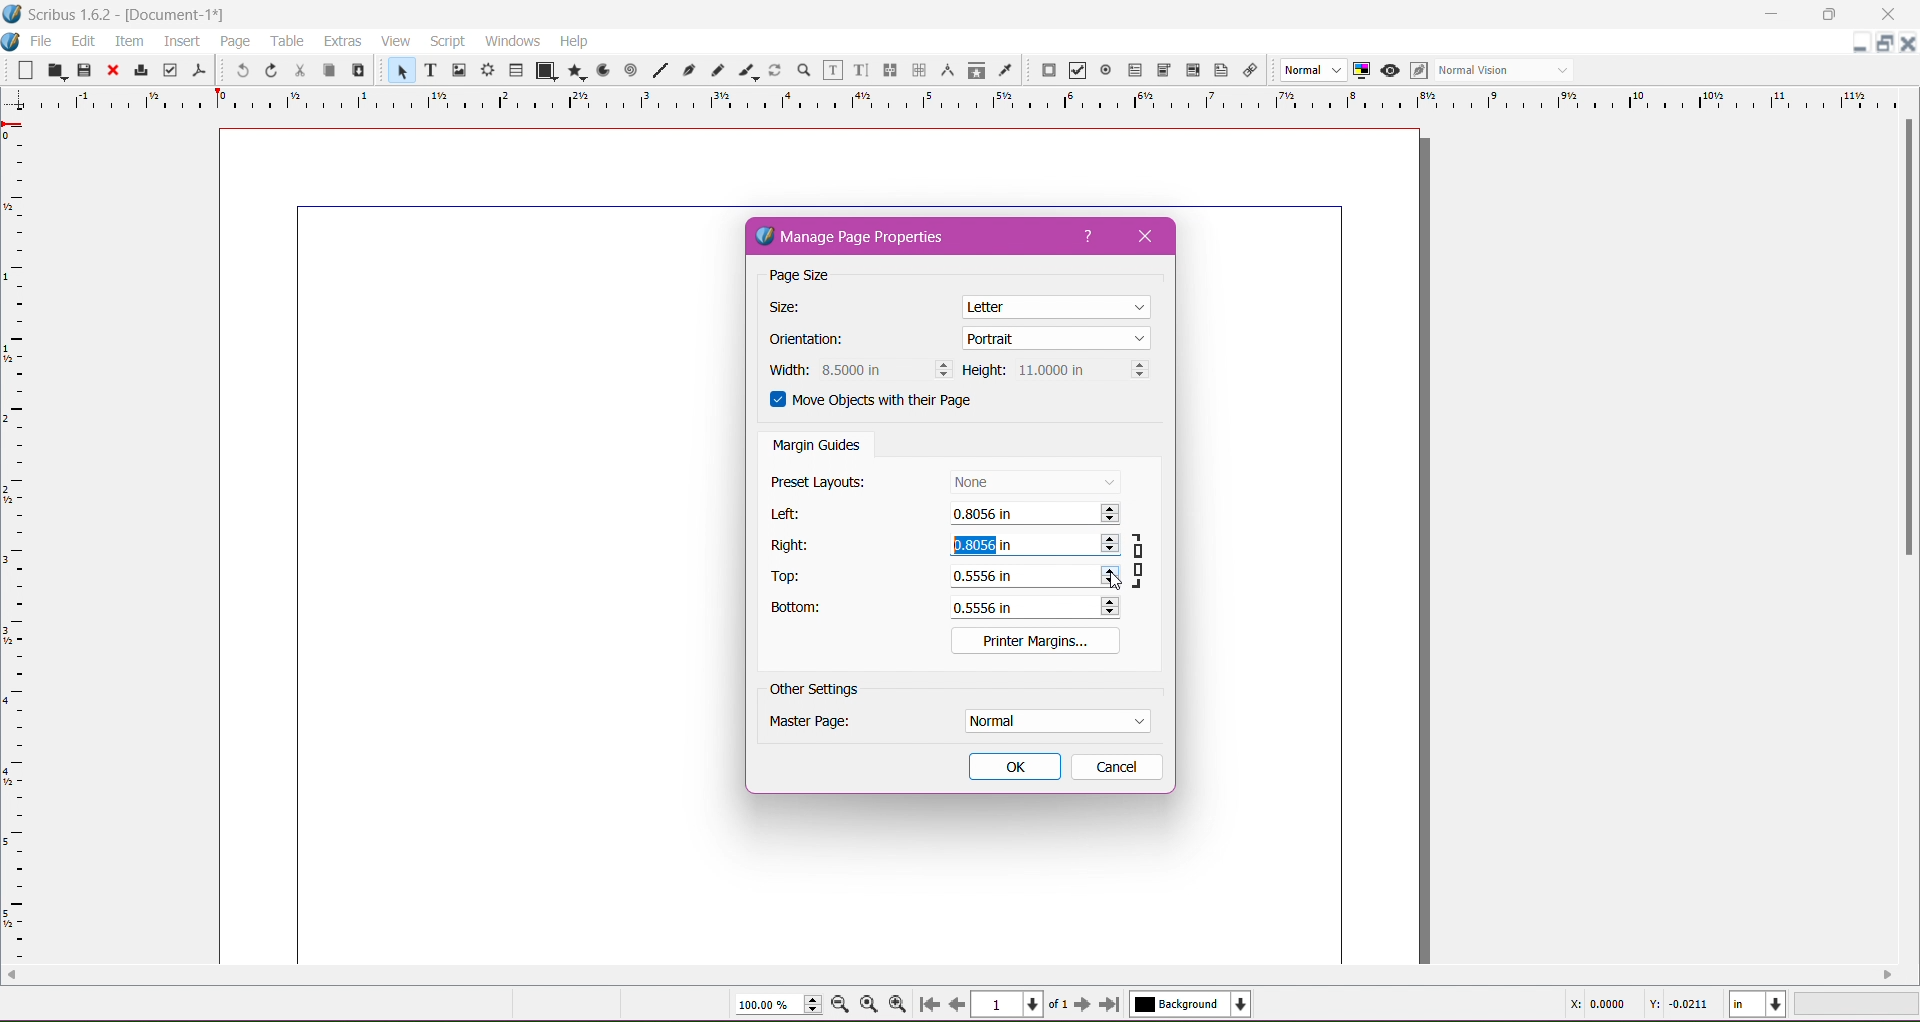 The image size is (1920, 1022). What do you see at coordinates (1037, 607) in the screenshot?
I see `Set Bottom margin` at bounding box center [1037, 607].